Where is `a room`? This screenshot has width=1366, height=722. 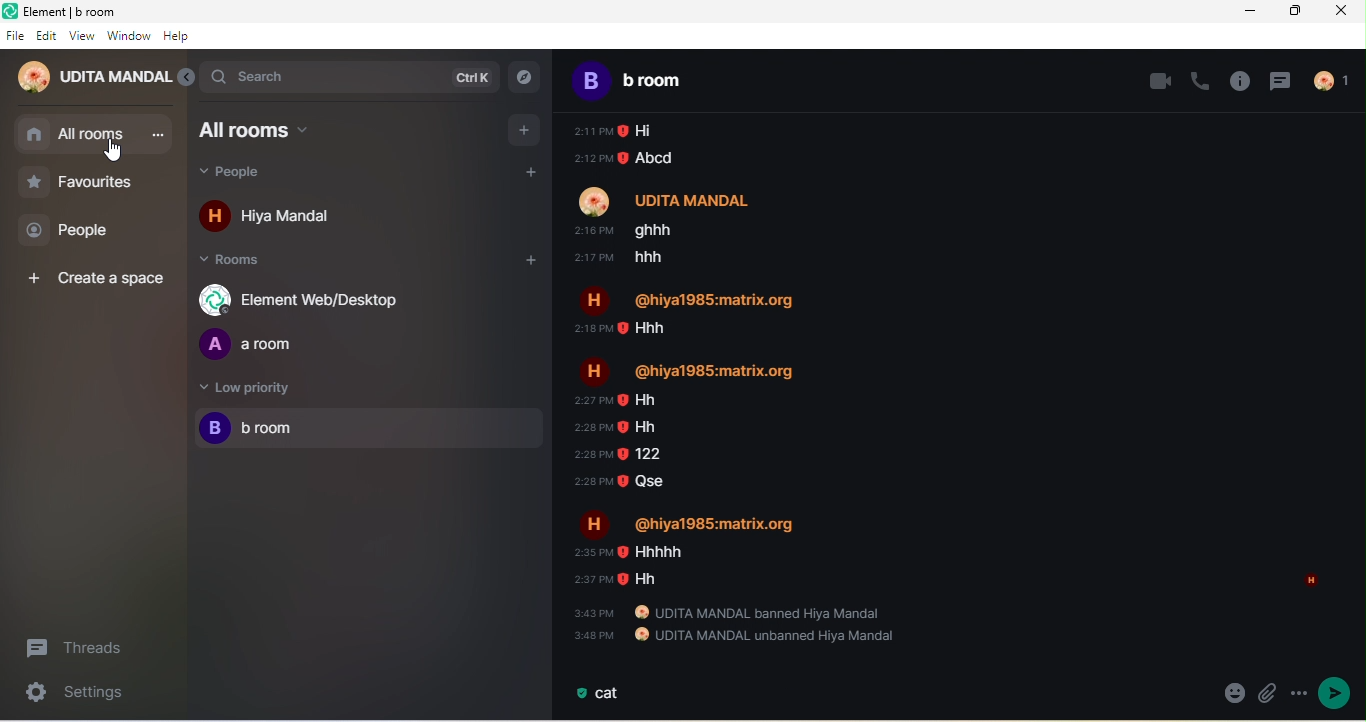 a room is located at coordinates (257, 345).